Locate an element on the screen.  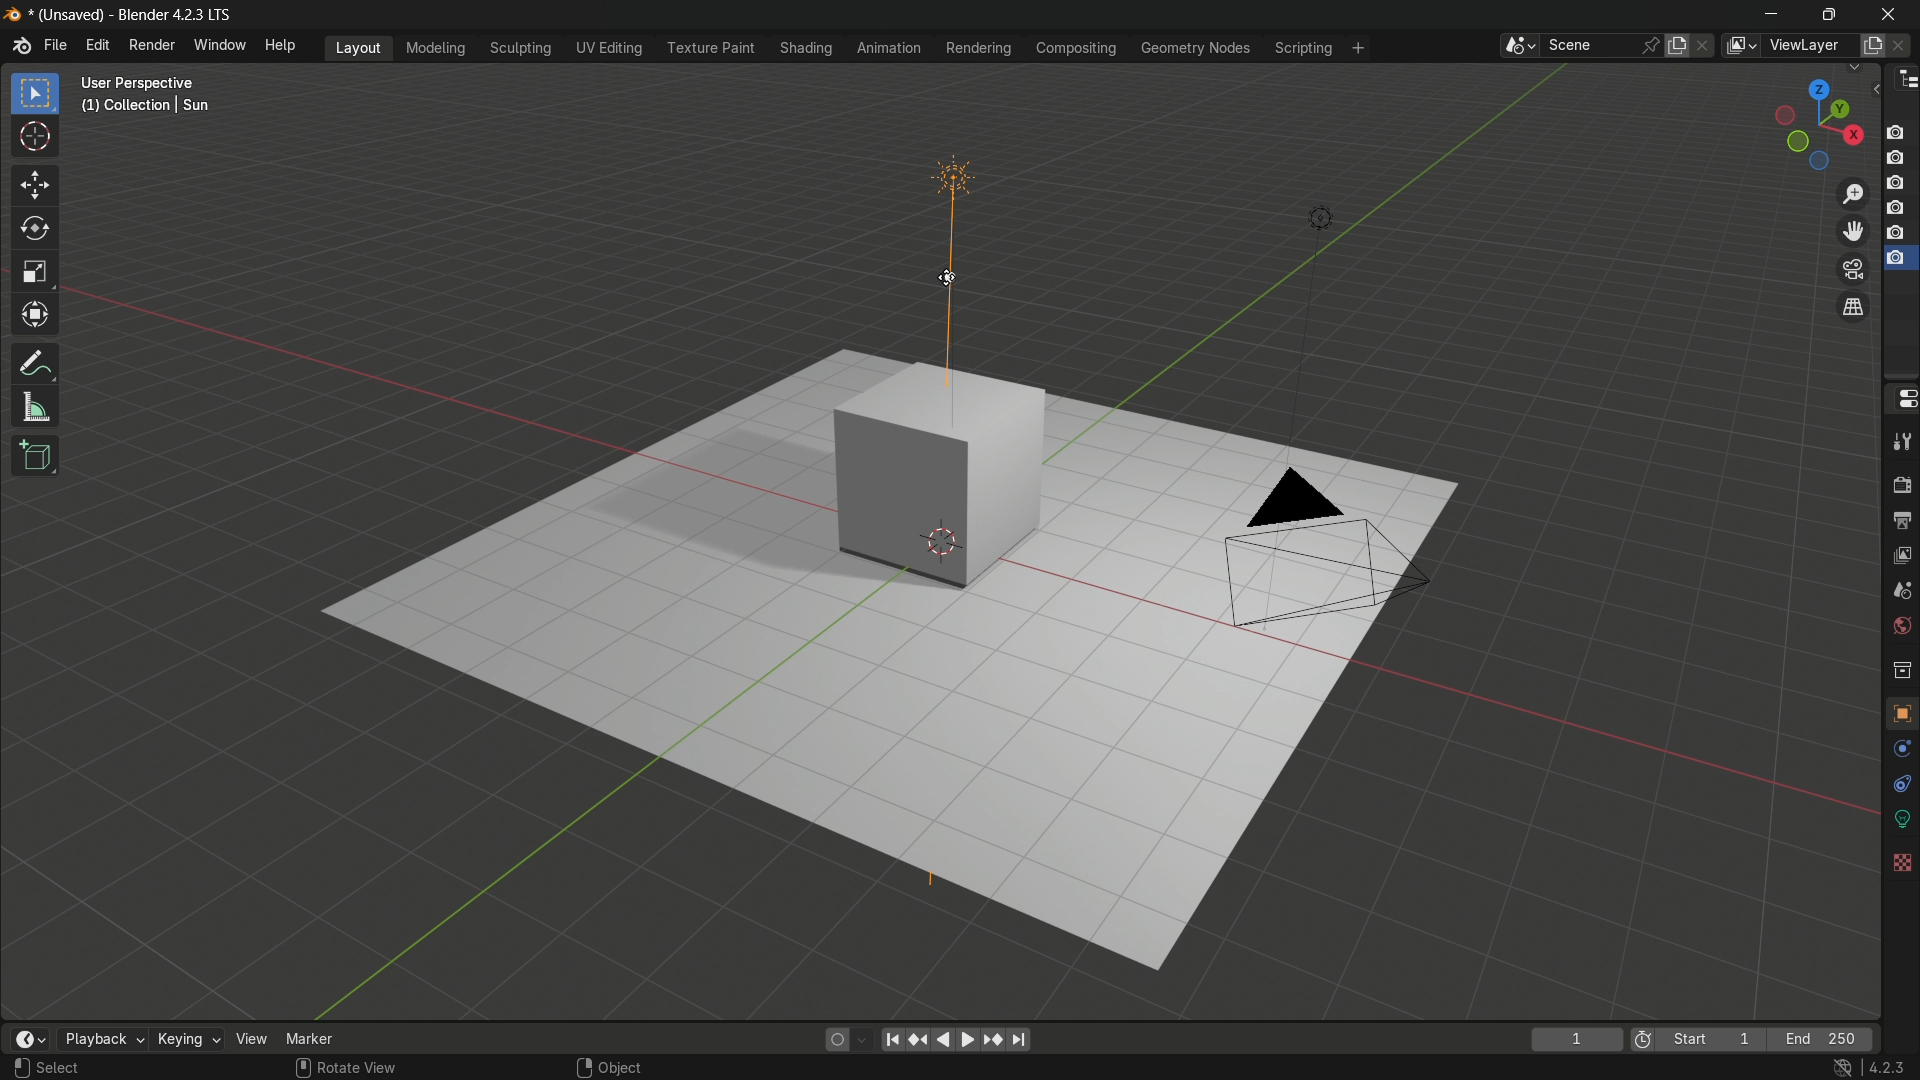
remove view layer is located at coordinates (1904, 45).